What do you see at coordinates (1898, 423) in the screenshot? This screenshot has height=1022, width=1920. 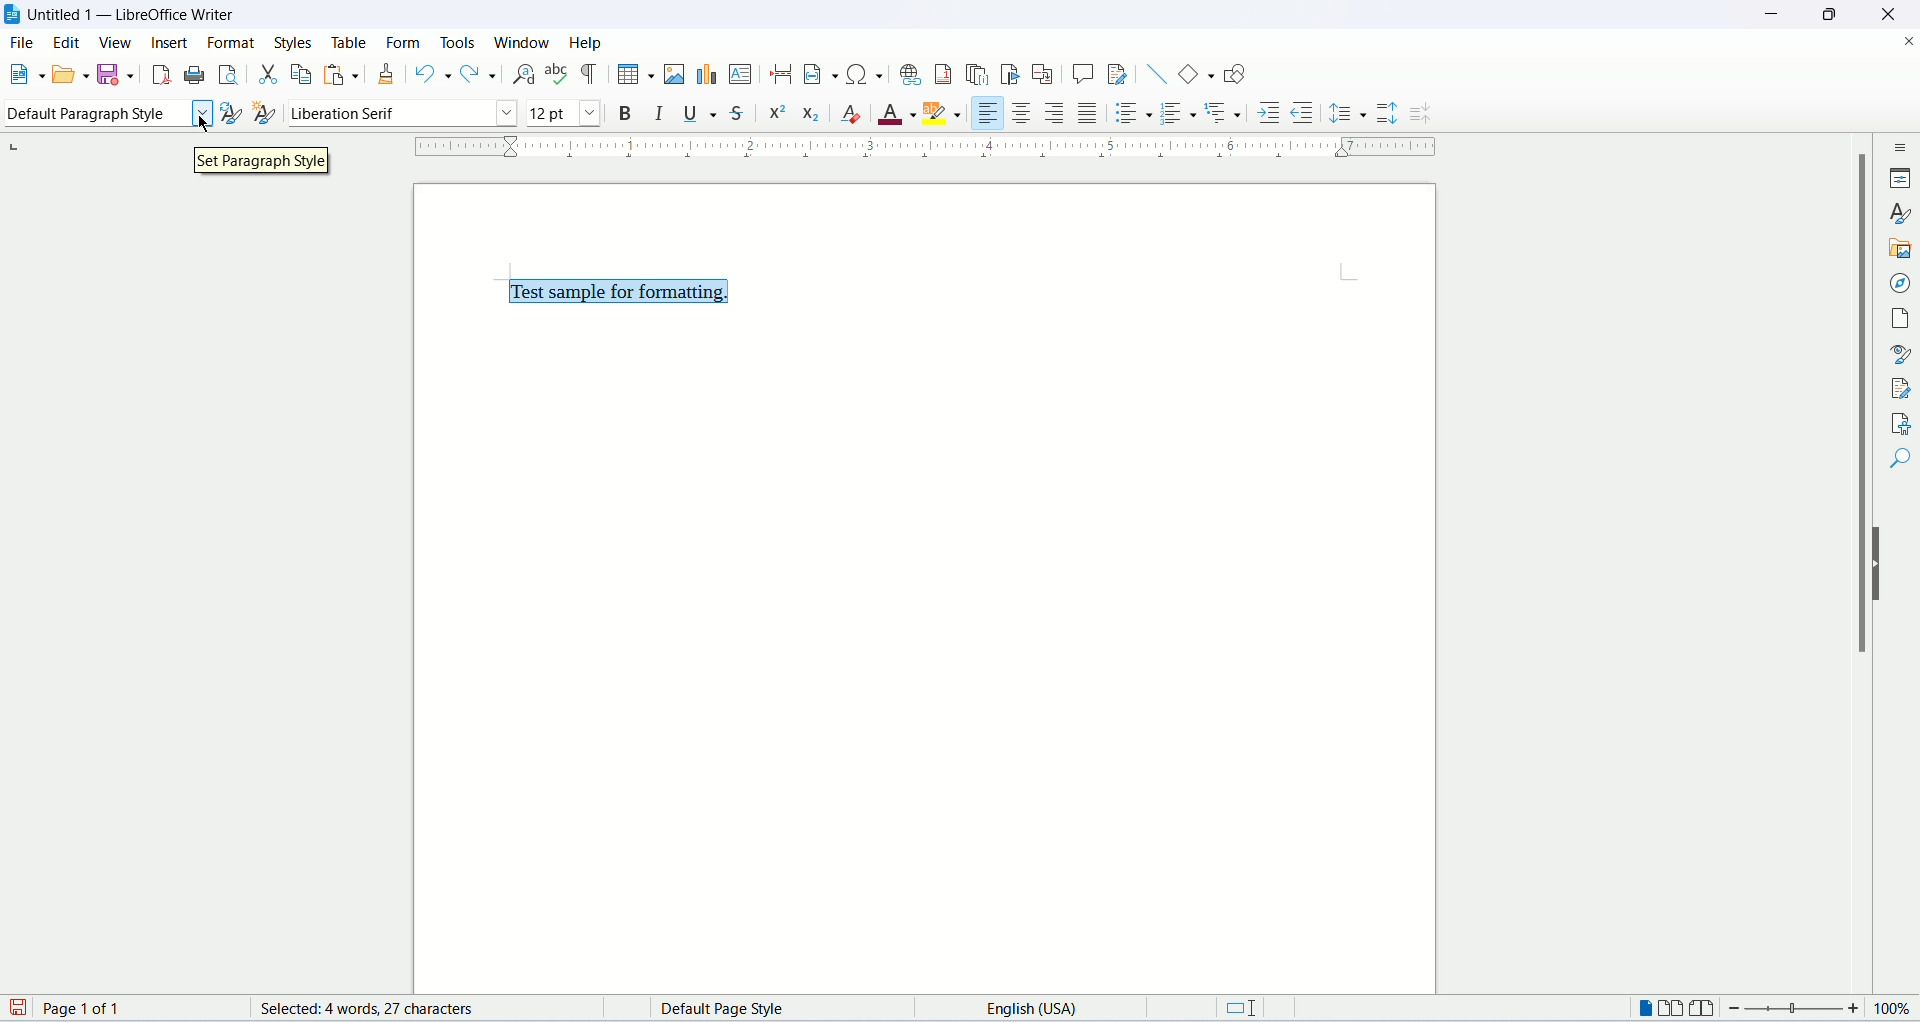 I see `check accessibility` at bounding box center [1898, 423].